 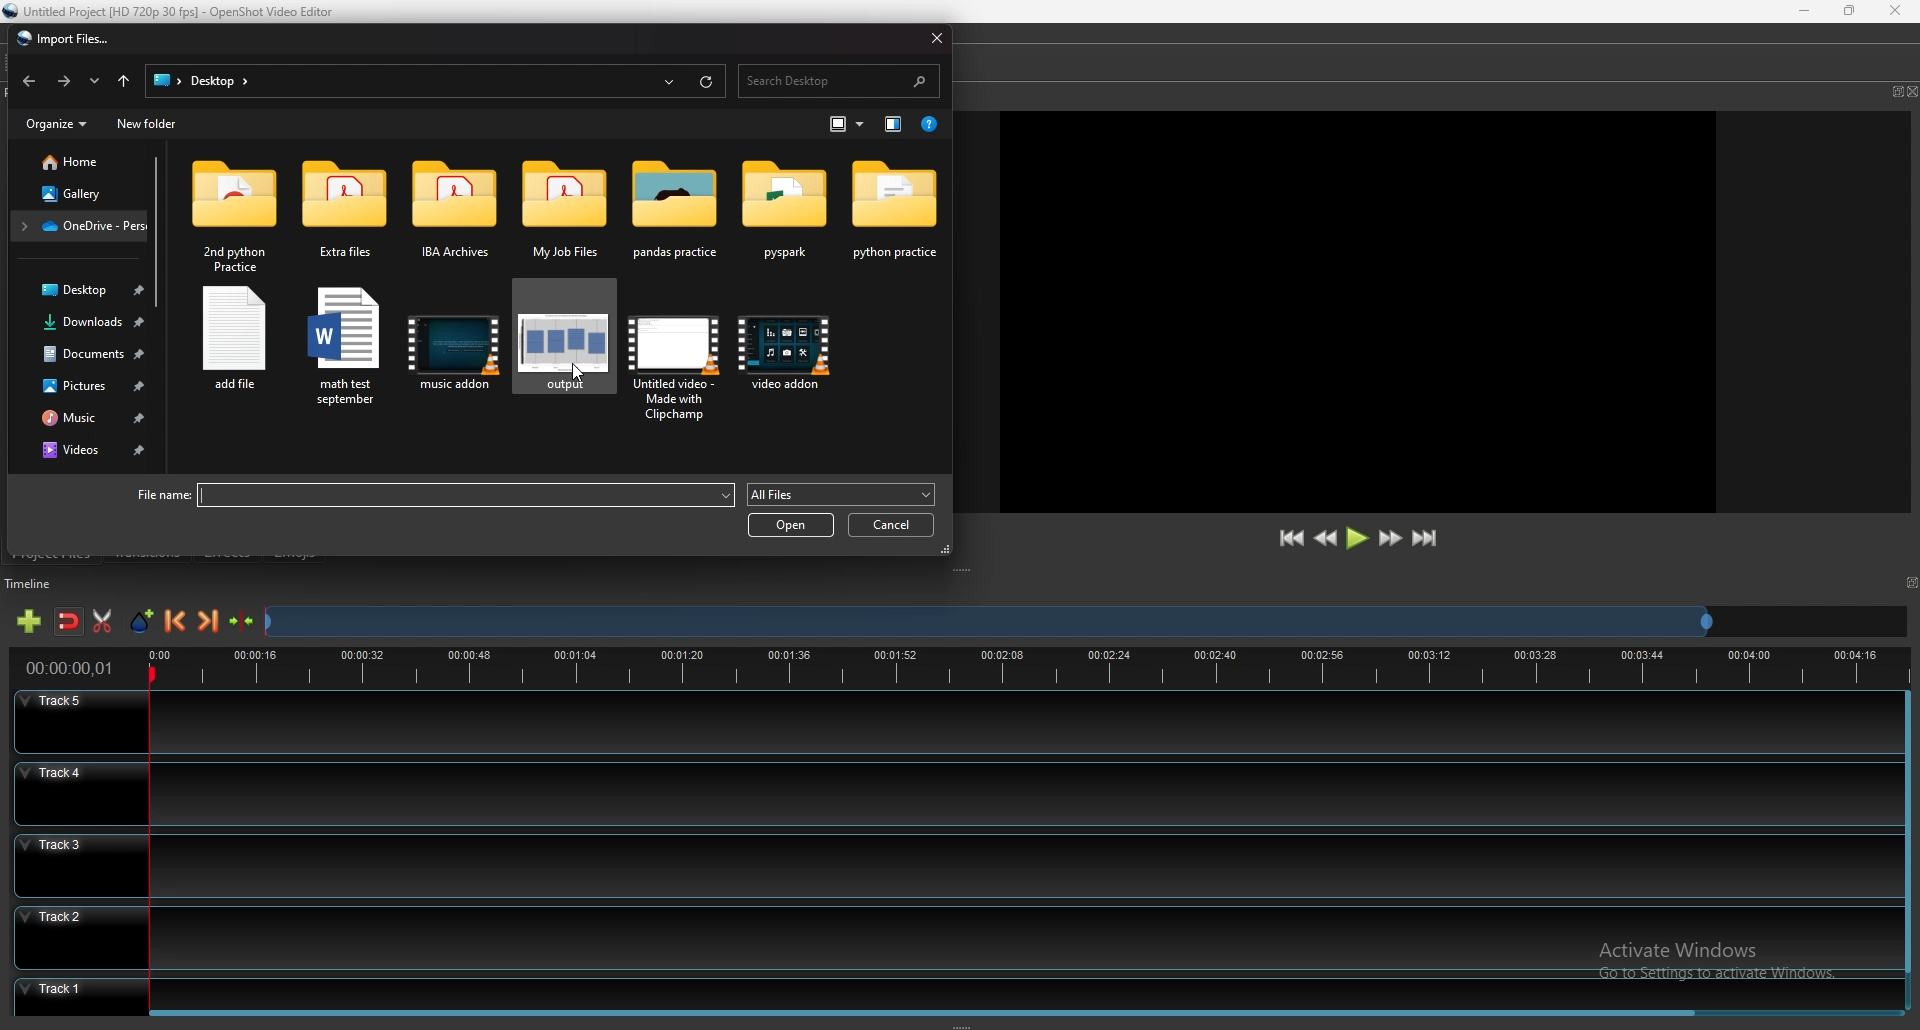 What do you see at coordinates (966, 571) in the screenshot?
I see `adjust` at bounding box center [966, 571].